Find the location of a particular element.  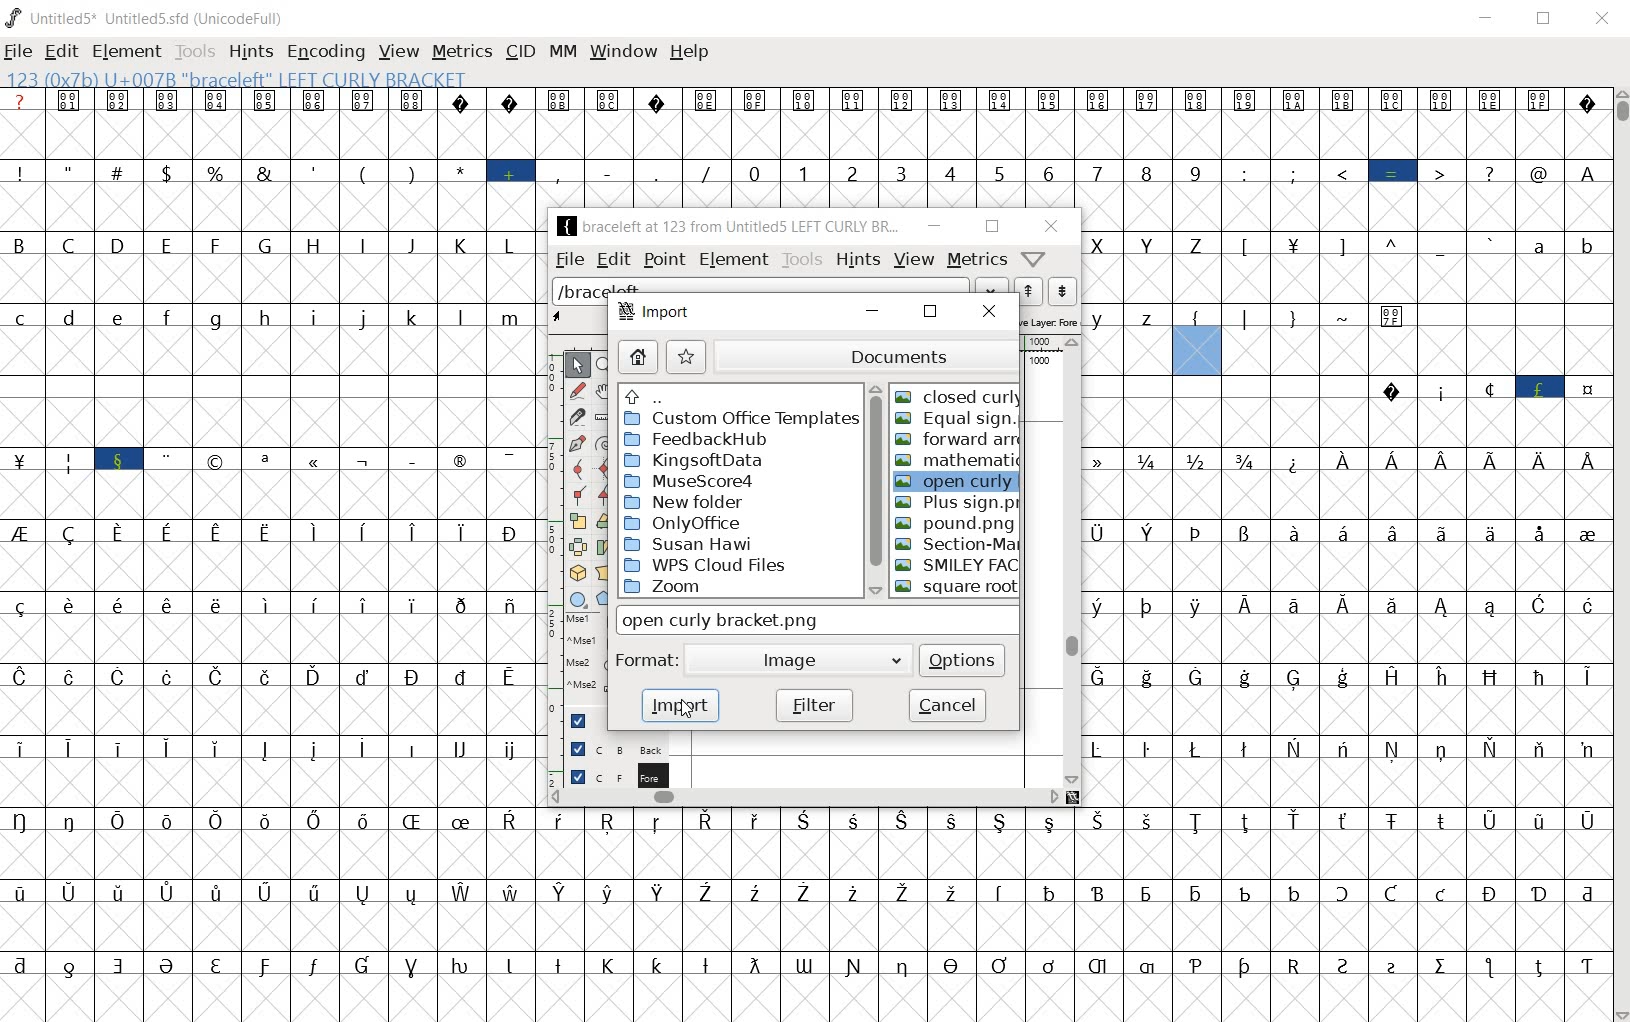

restore down is located at coordinates (1546, 20).